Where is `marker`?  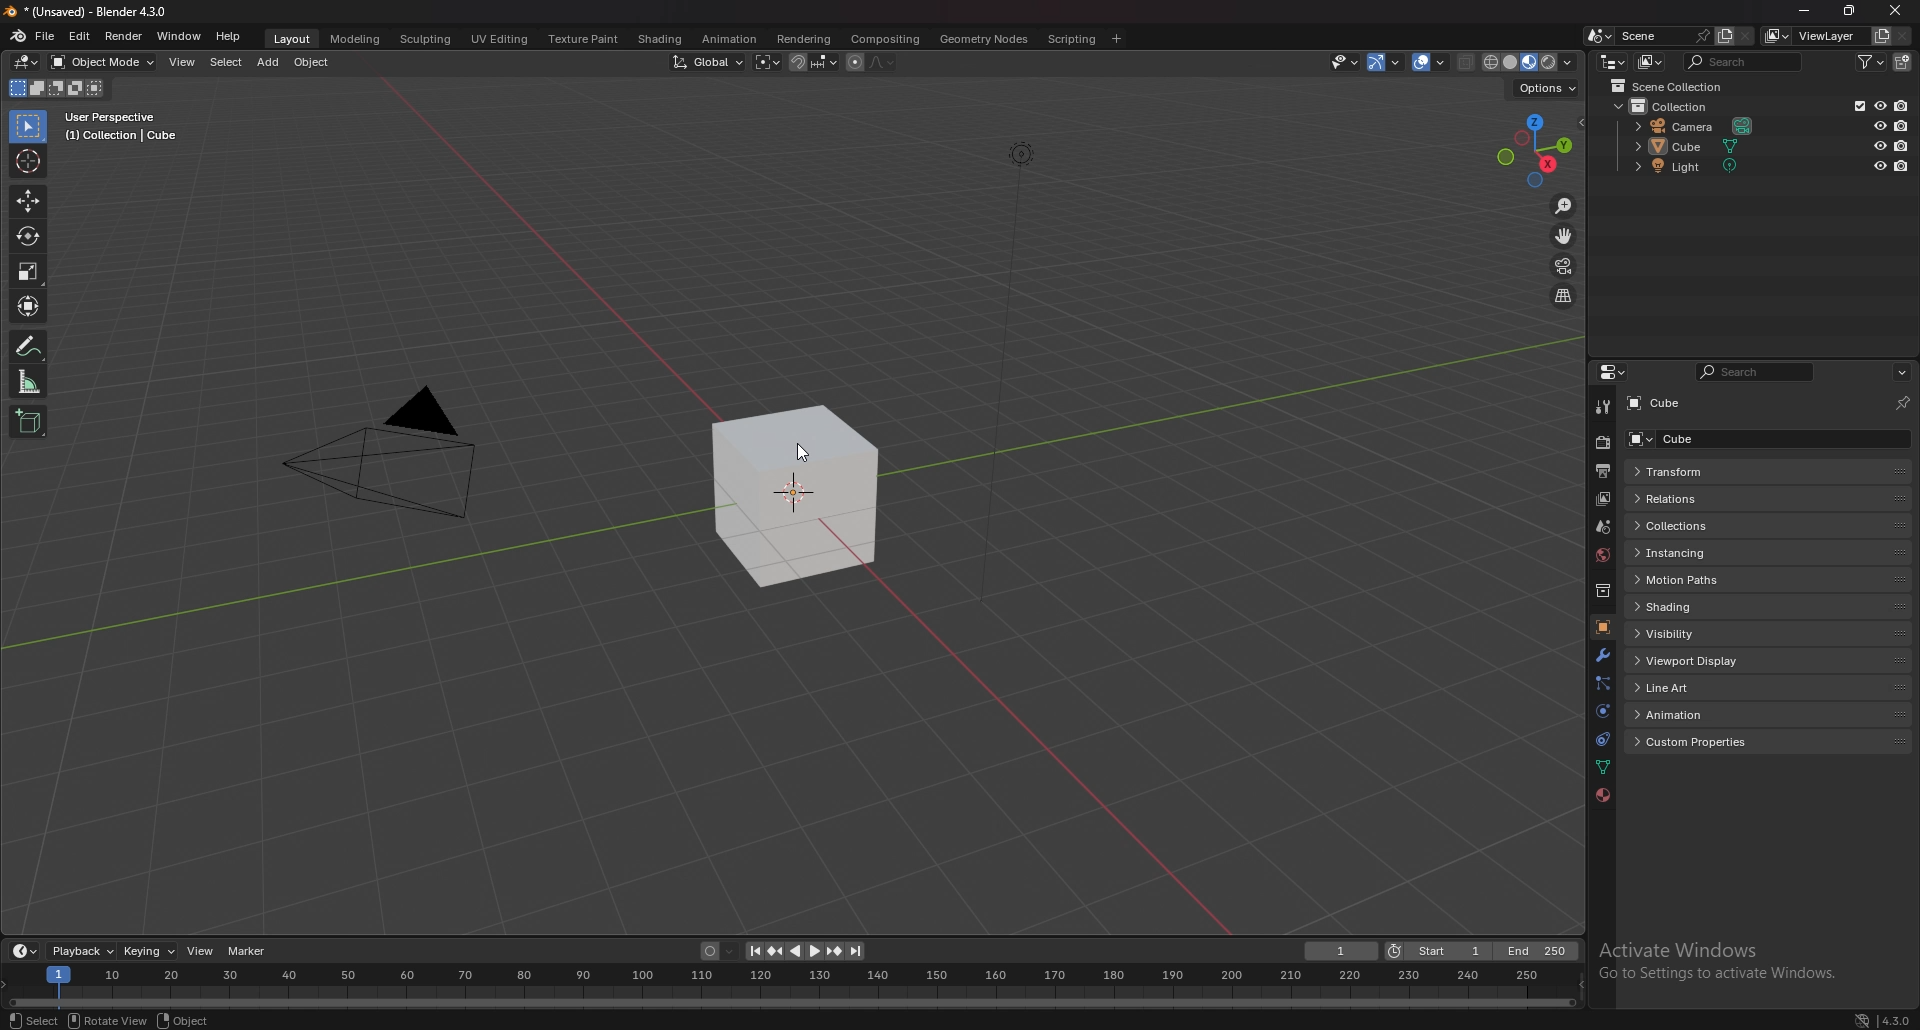 marker is located at coordinates (251, 952).